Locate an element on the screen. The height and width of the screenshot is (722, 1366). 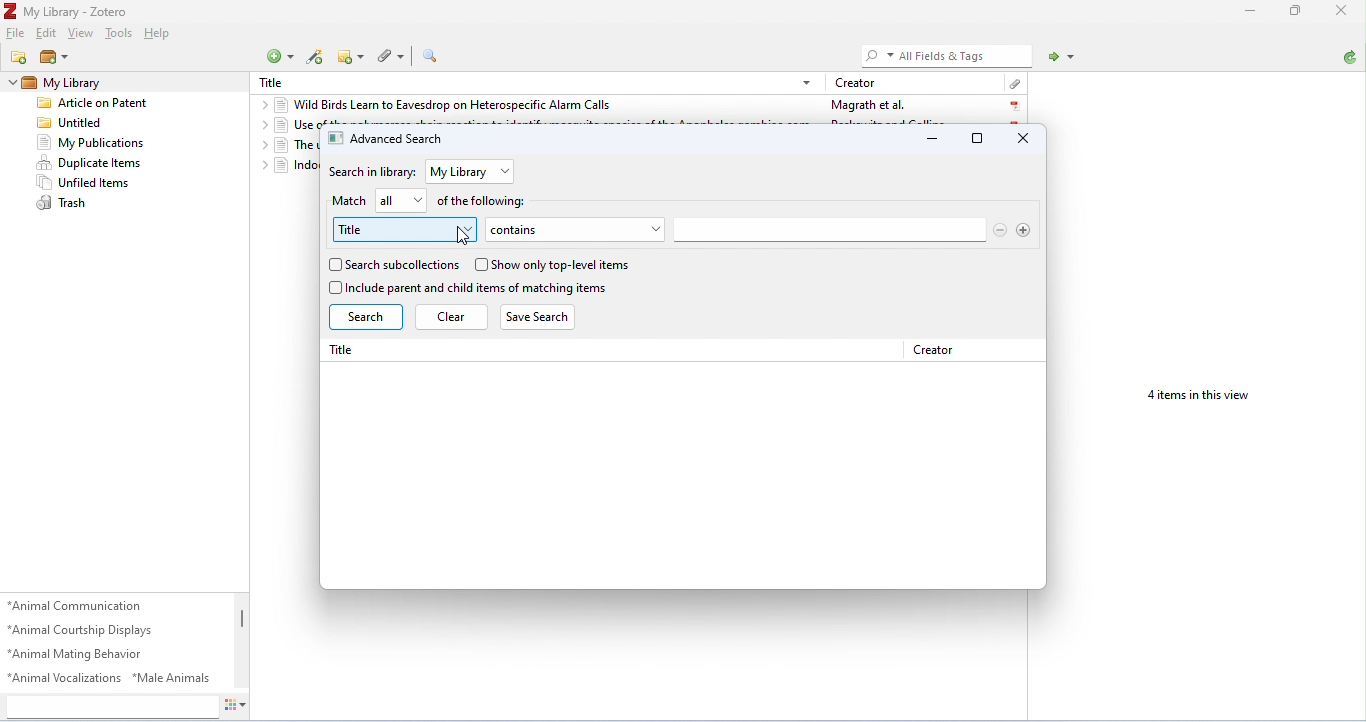
animal vocalizations is located at coordinates (65, 677).